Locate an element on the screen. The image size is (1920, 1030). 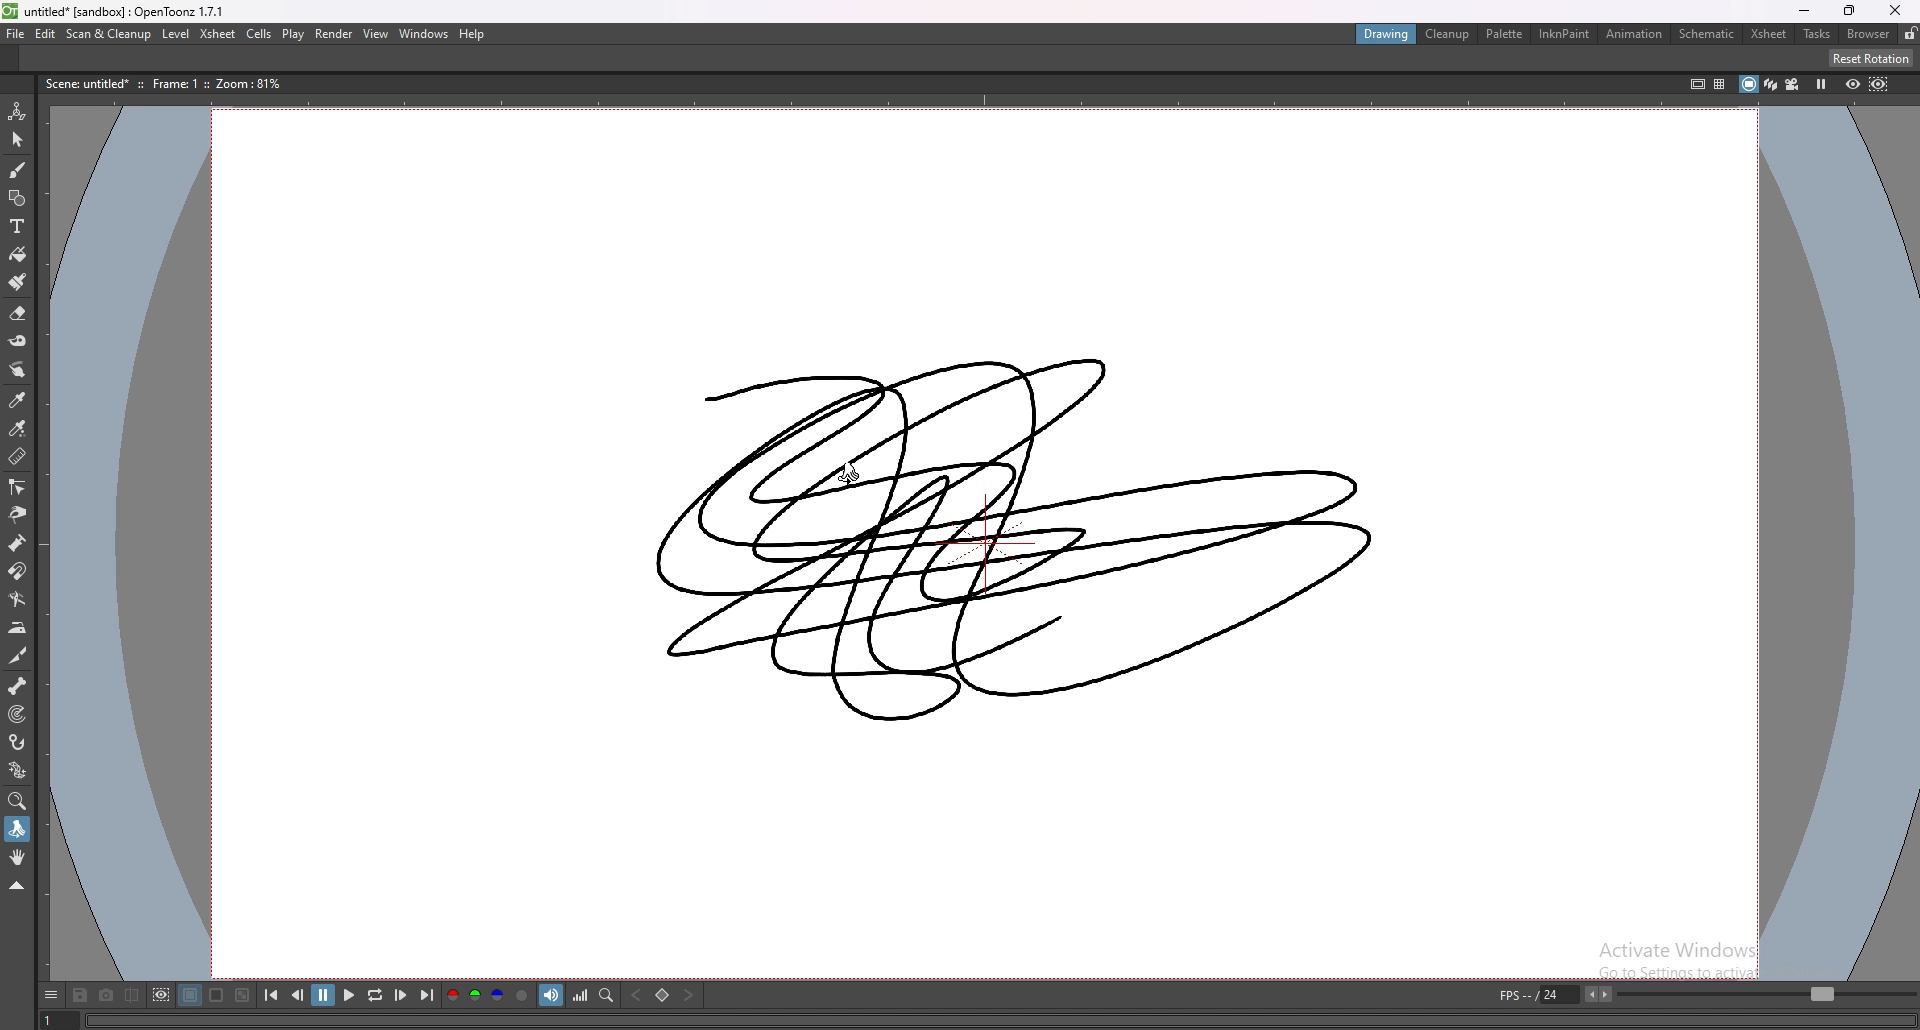
render is located at coordinates (334, 33).